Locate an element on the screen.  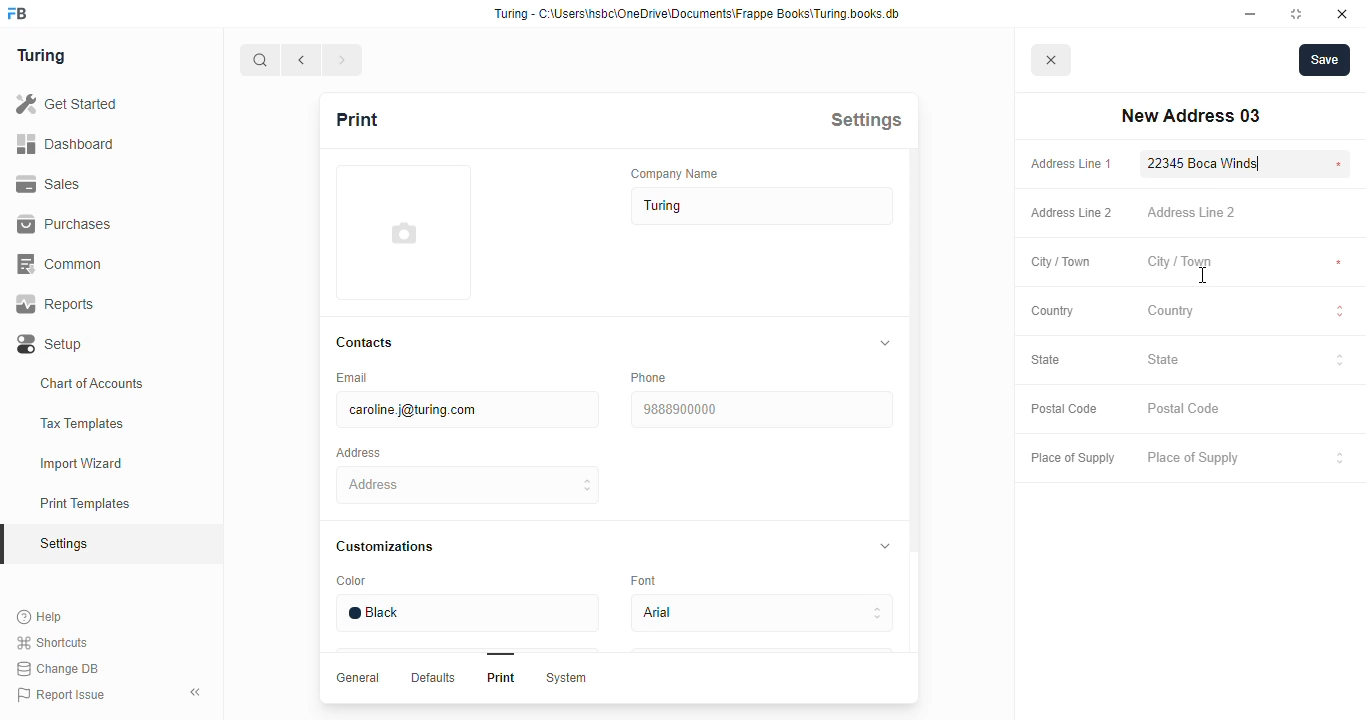
common is located at coordinates (62, 264).